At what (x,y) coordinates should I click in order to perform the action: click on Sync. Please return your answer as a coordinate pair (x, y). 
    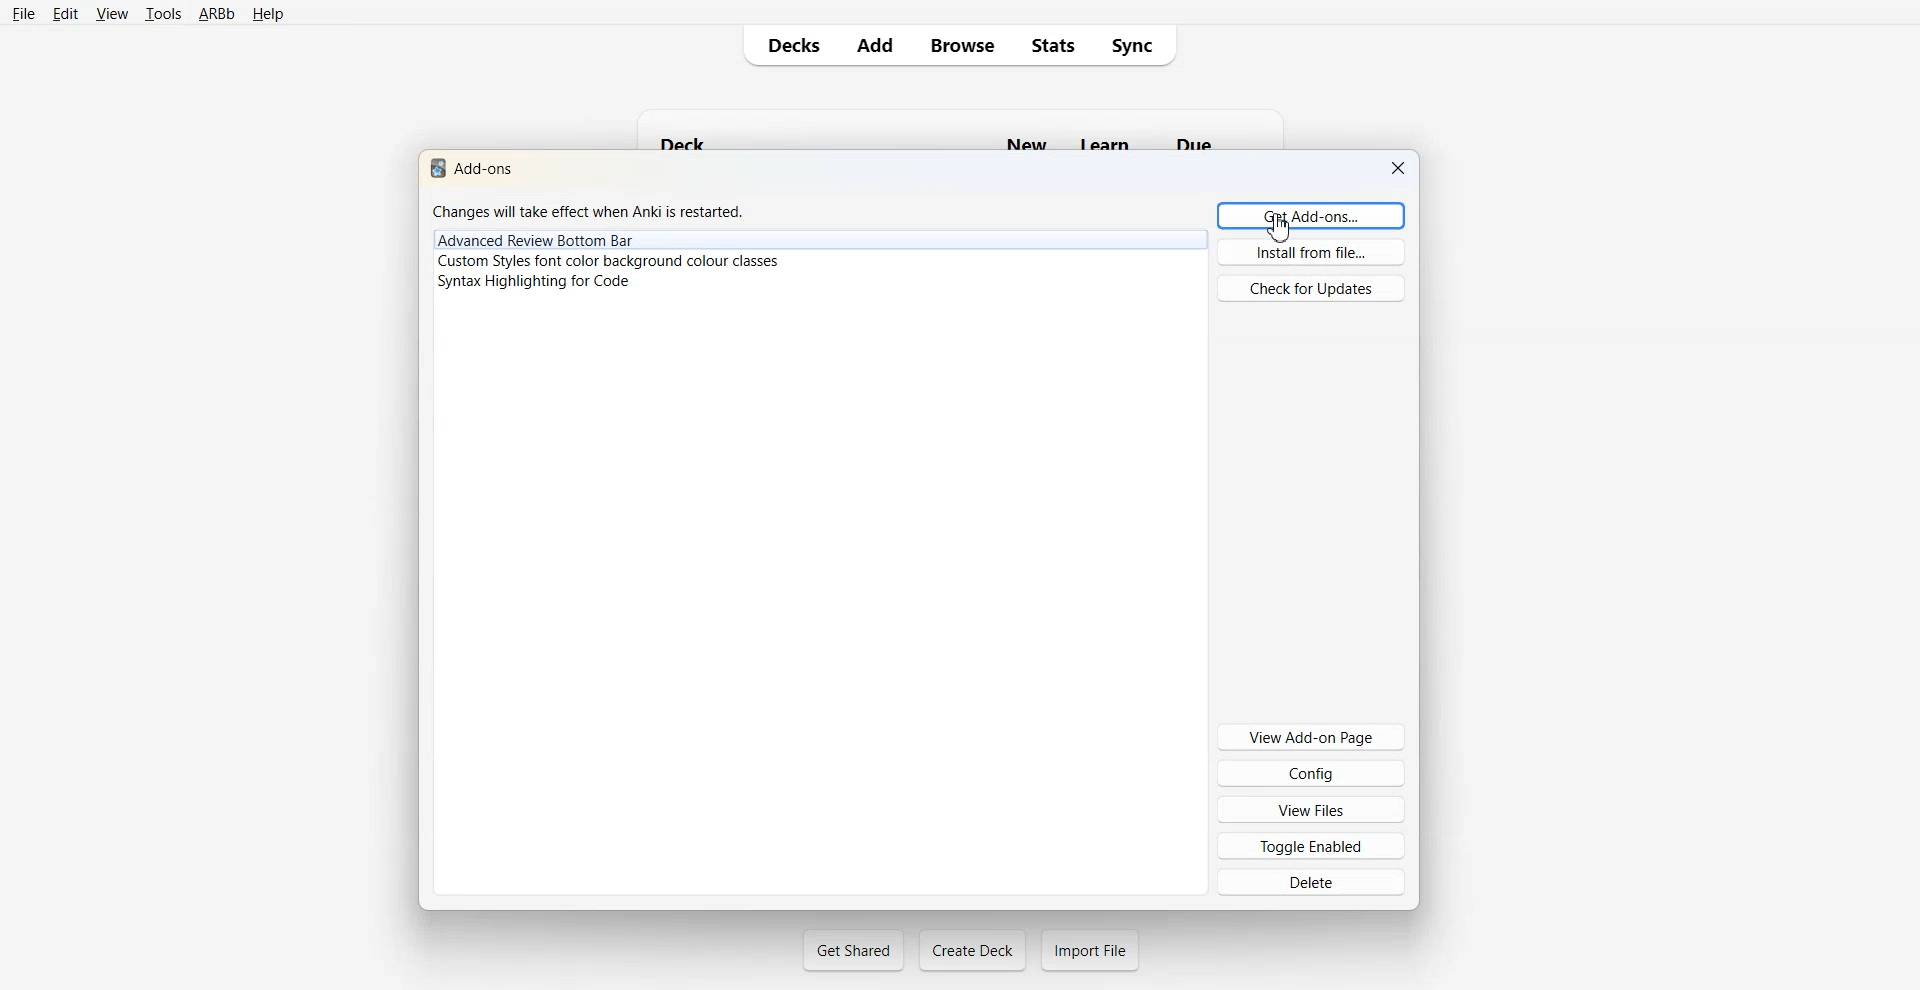
    Looking at the image, I should click on (1141, 46).